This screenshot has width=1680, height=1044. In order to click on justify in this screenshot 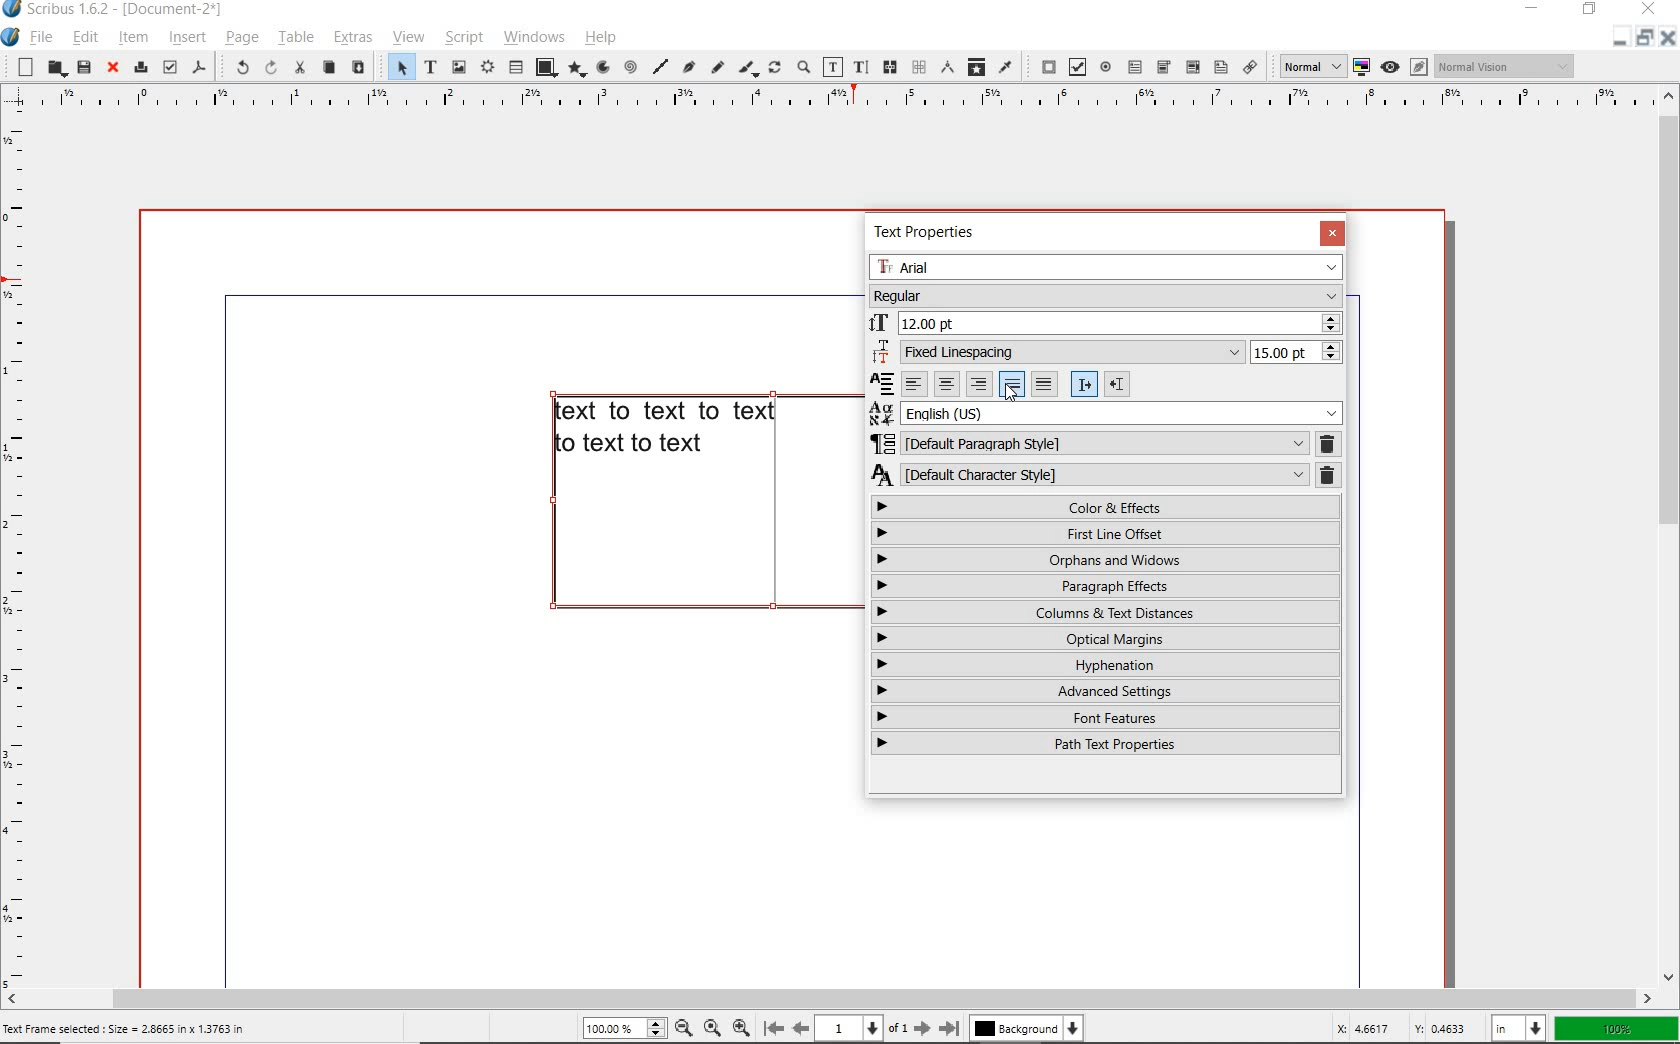, I will do `click(1011, 384)`.